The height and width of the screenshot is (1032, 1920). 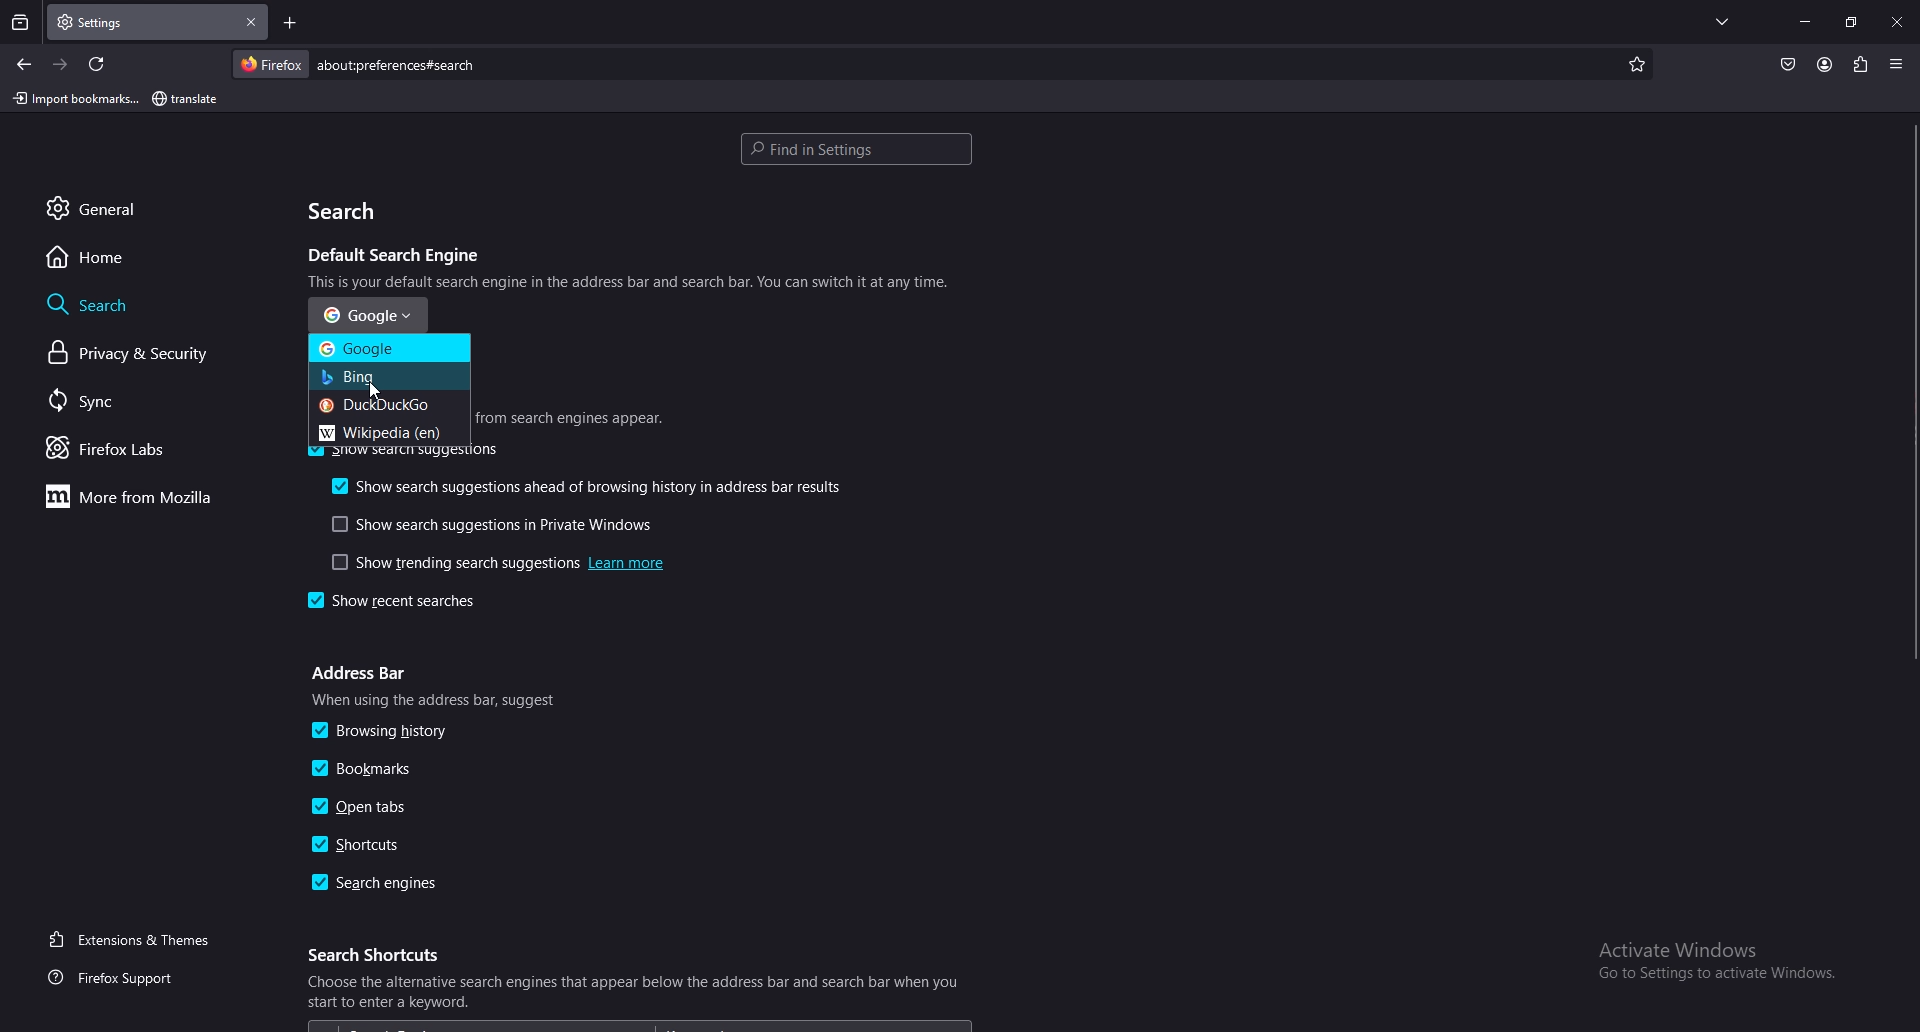 What do you see at coordinates (440, 700) in the screenshot?
I see `info` at bounding box center [440, 700].